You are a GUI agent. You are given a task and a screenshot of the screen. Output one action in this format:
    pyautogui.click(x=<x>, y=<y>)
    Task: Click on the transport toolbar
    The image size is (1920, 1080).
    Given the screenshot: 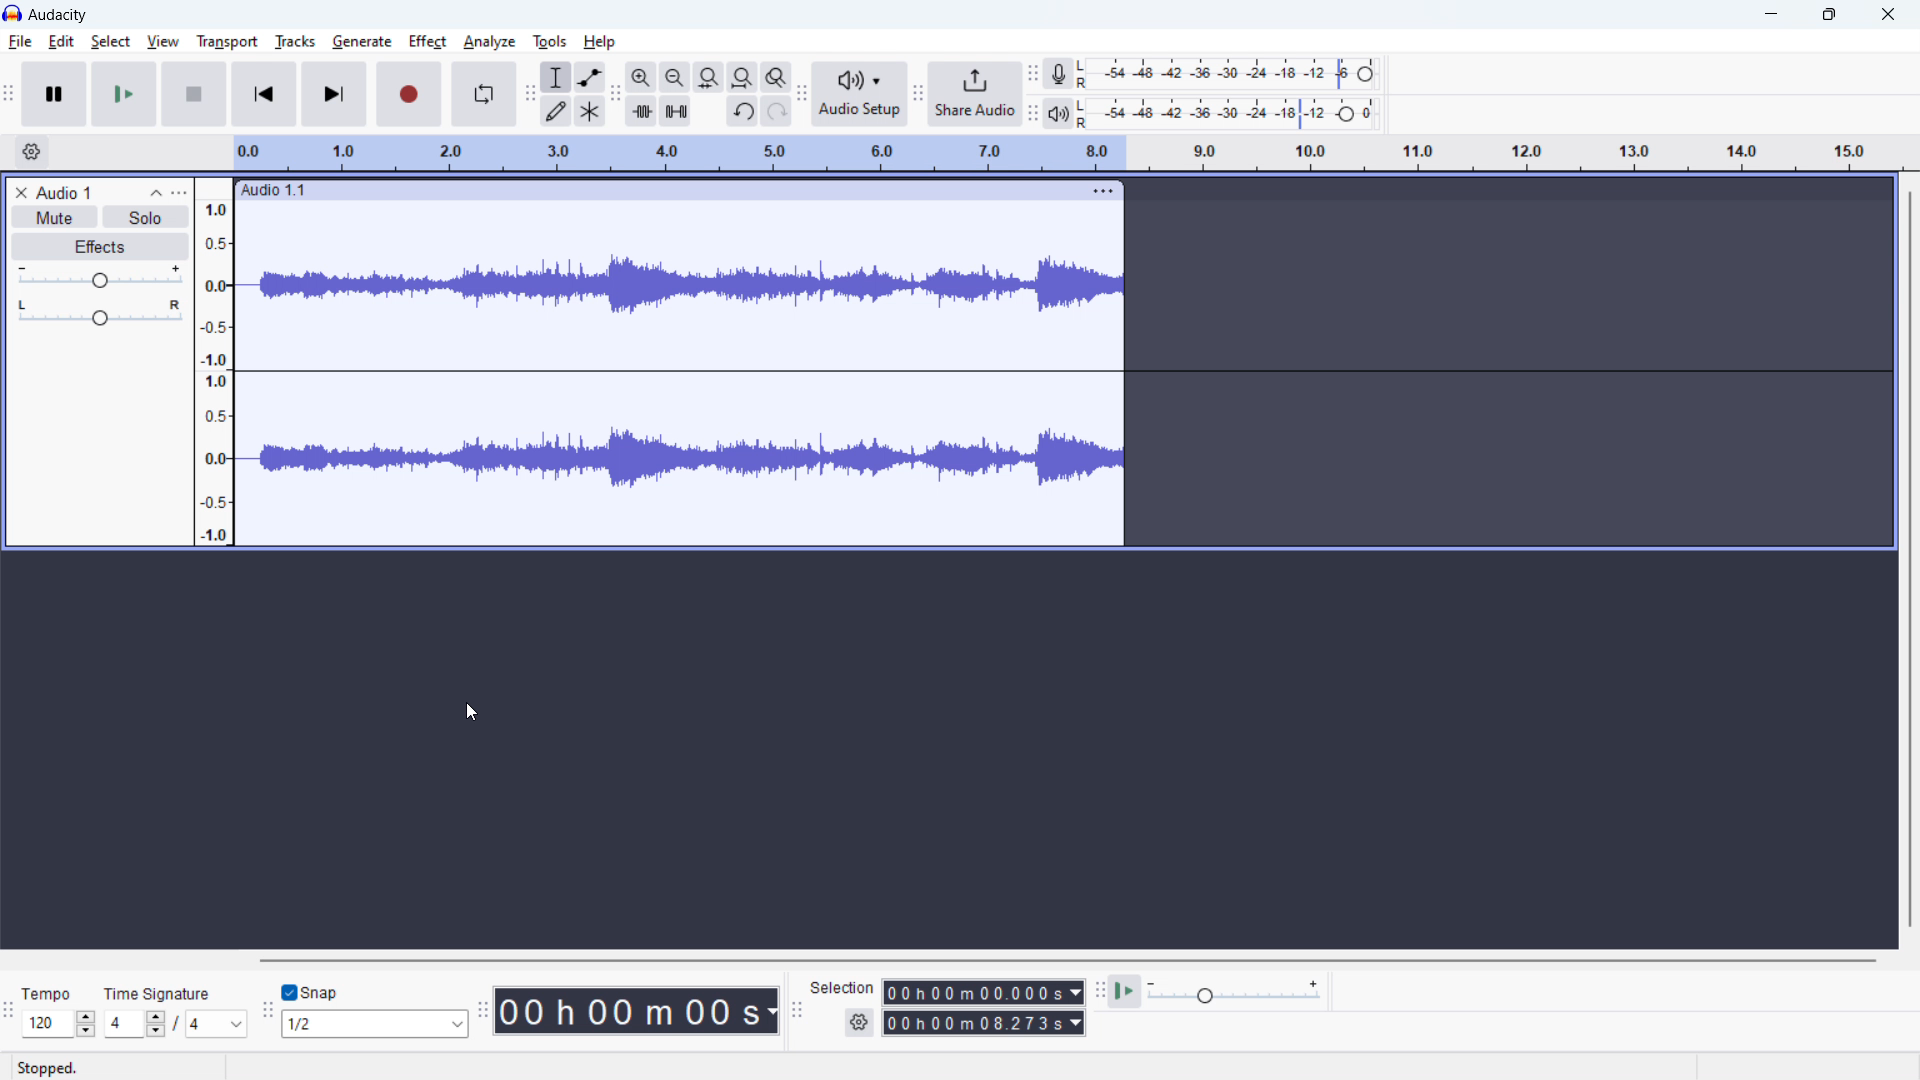 What is the action you would take?
    pyautogui.click(x=9, y=95)
    